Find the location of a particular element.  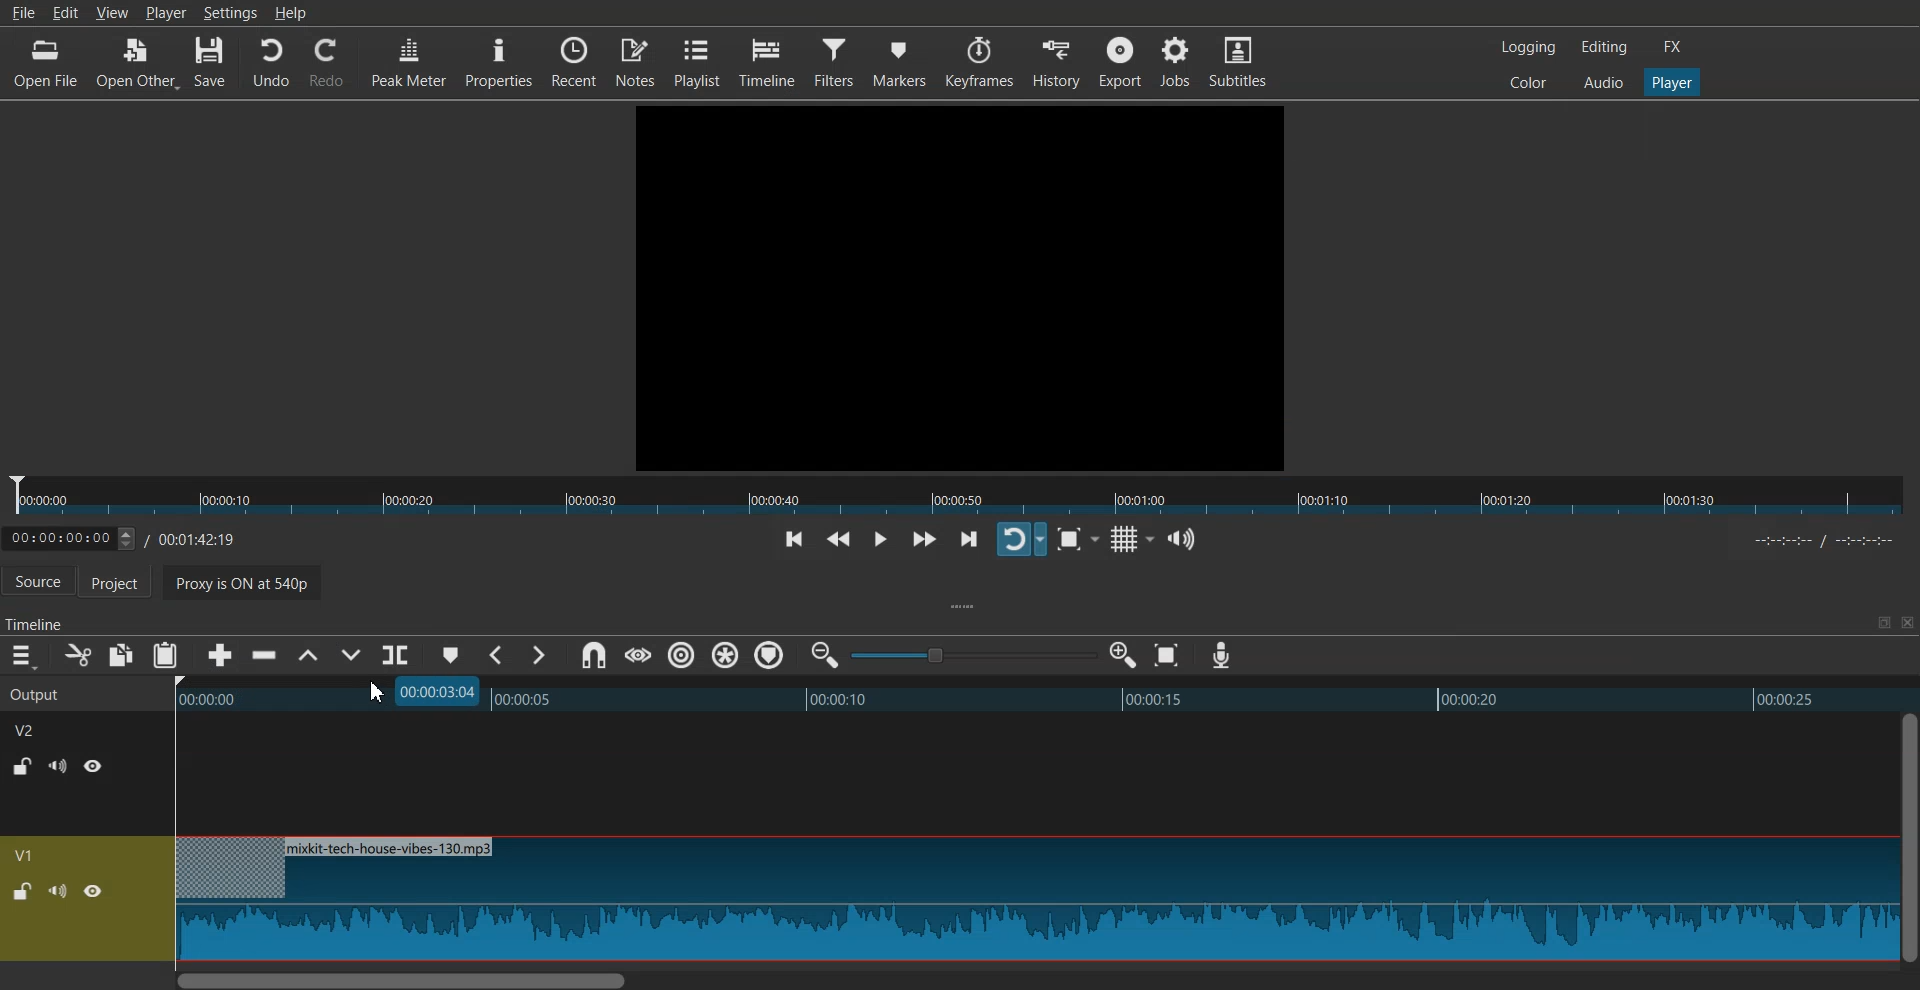

Lift is located at coordinates (307, 656).